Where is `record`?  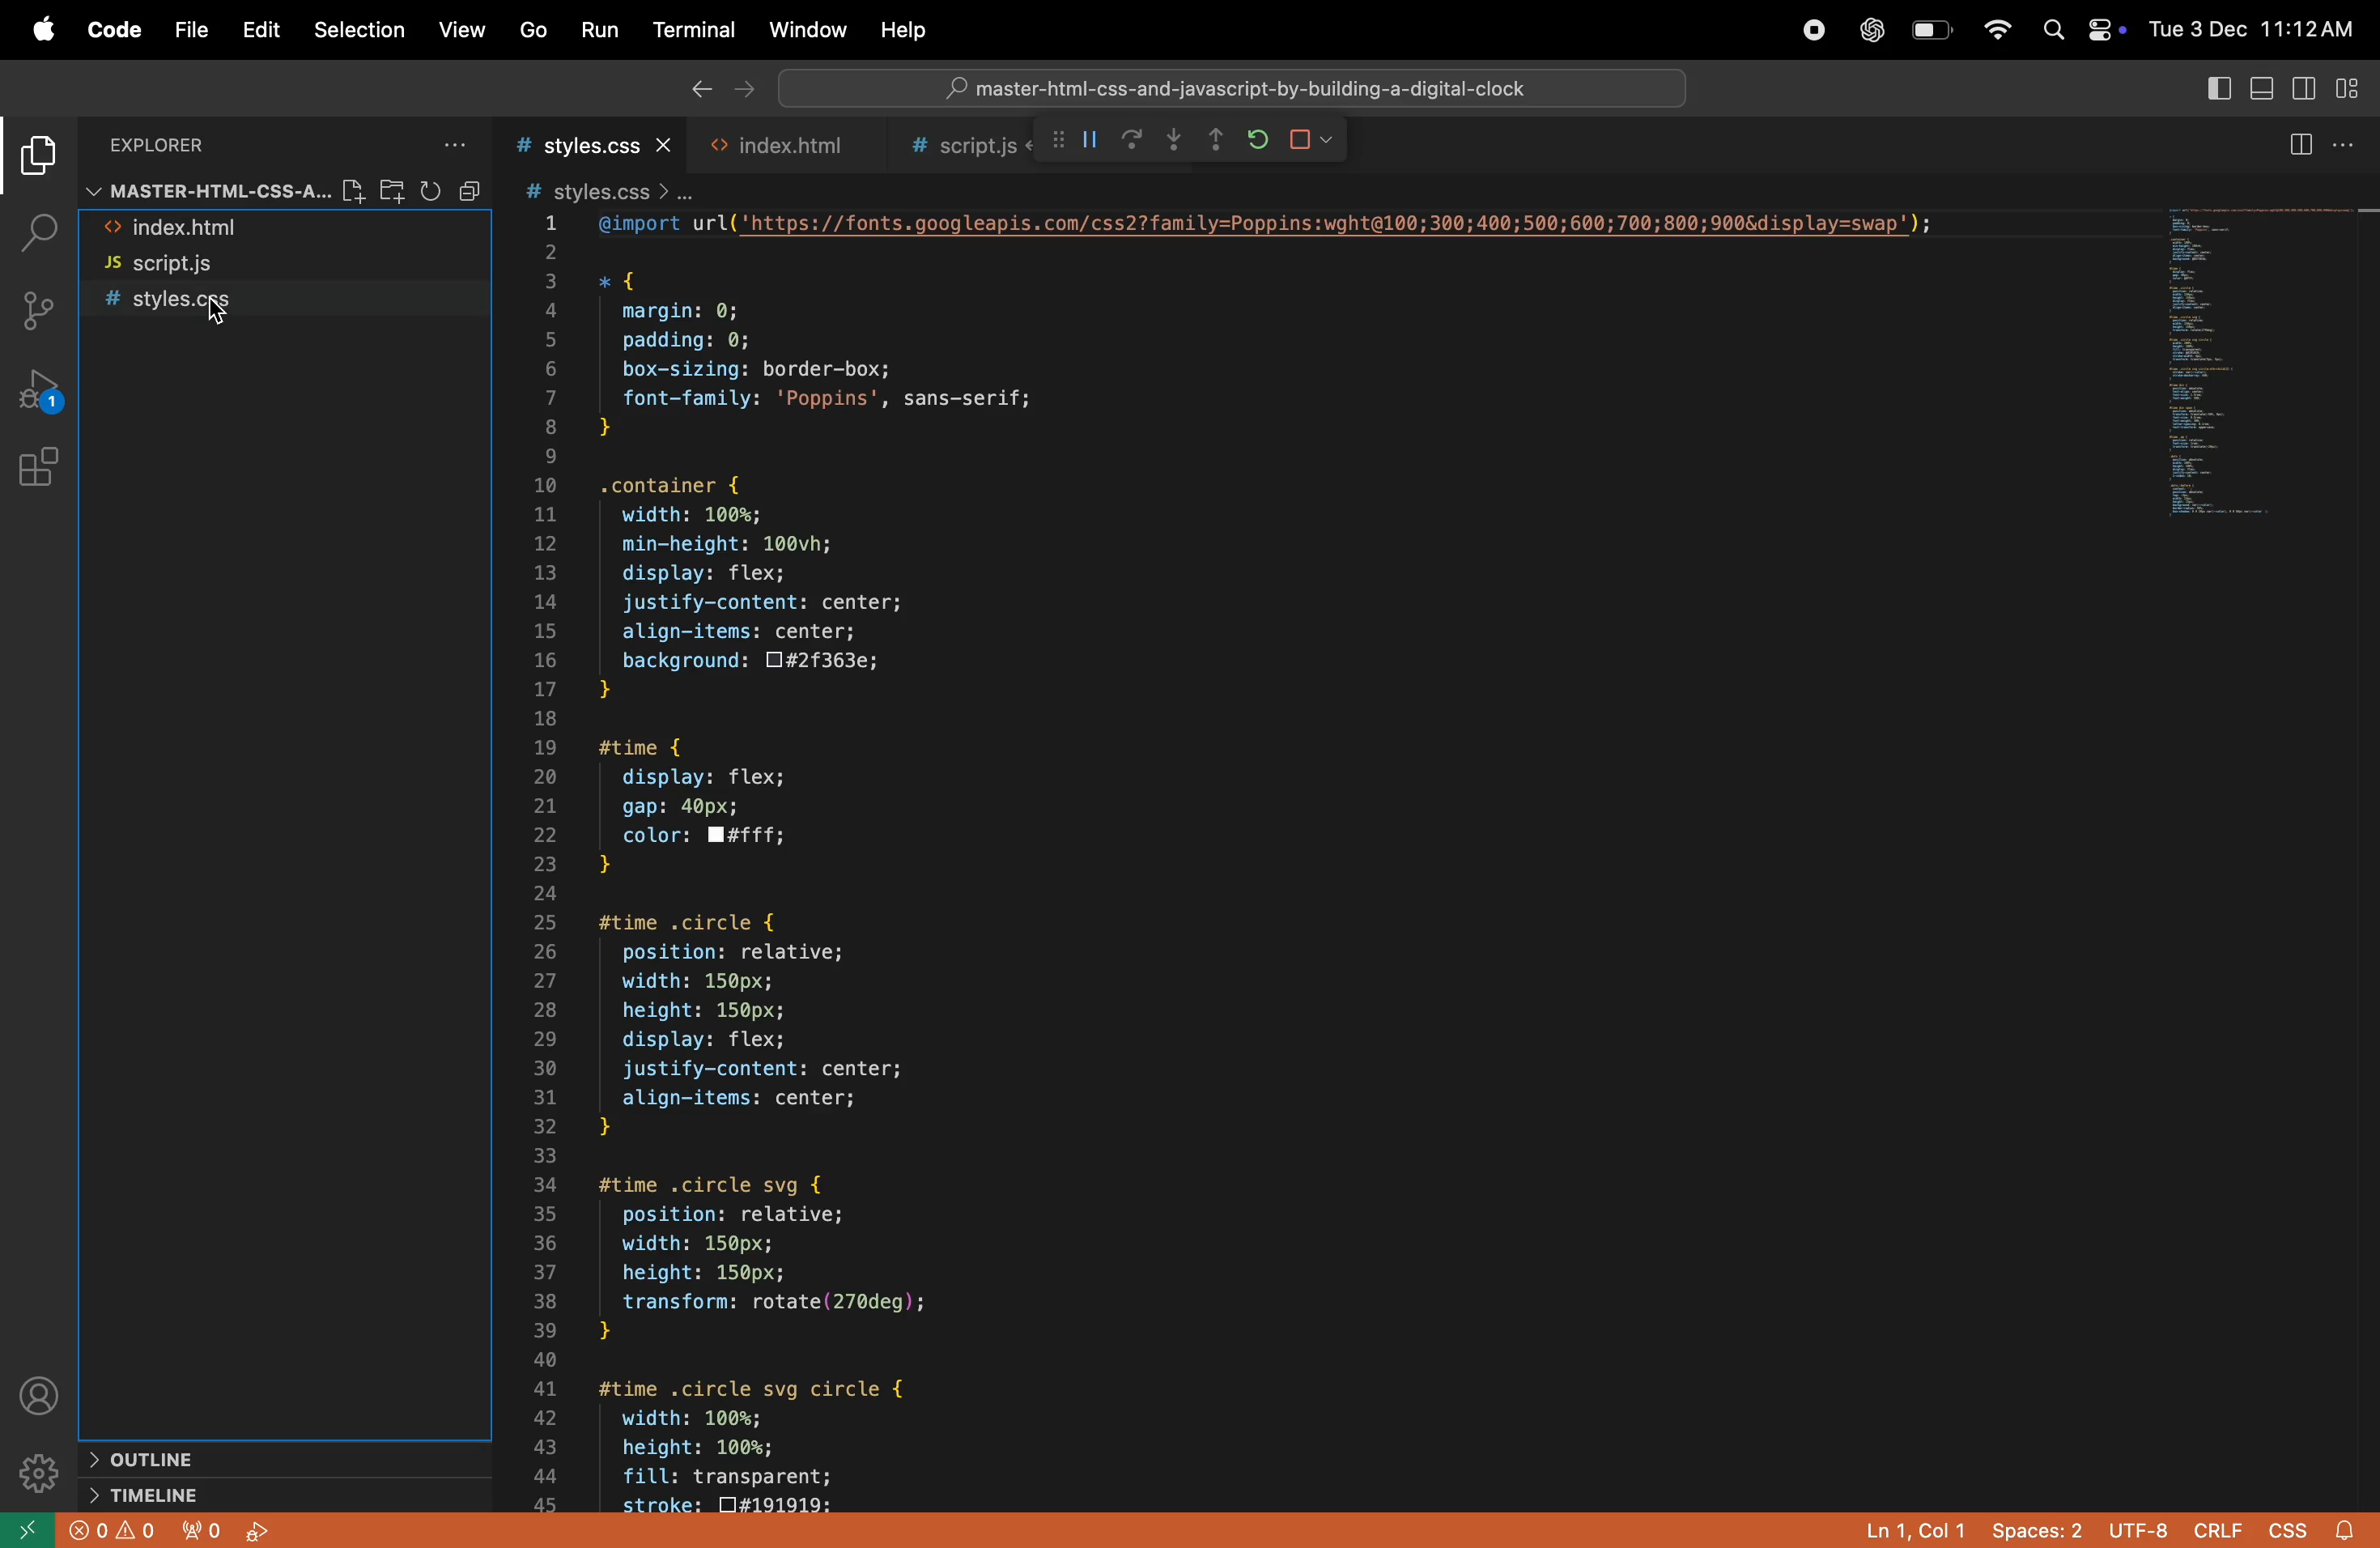
record is located at coordinates (1811, 30).